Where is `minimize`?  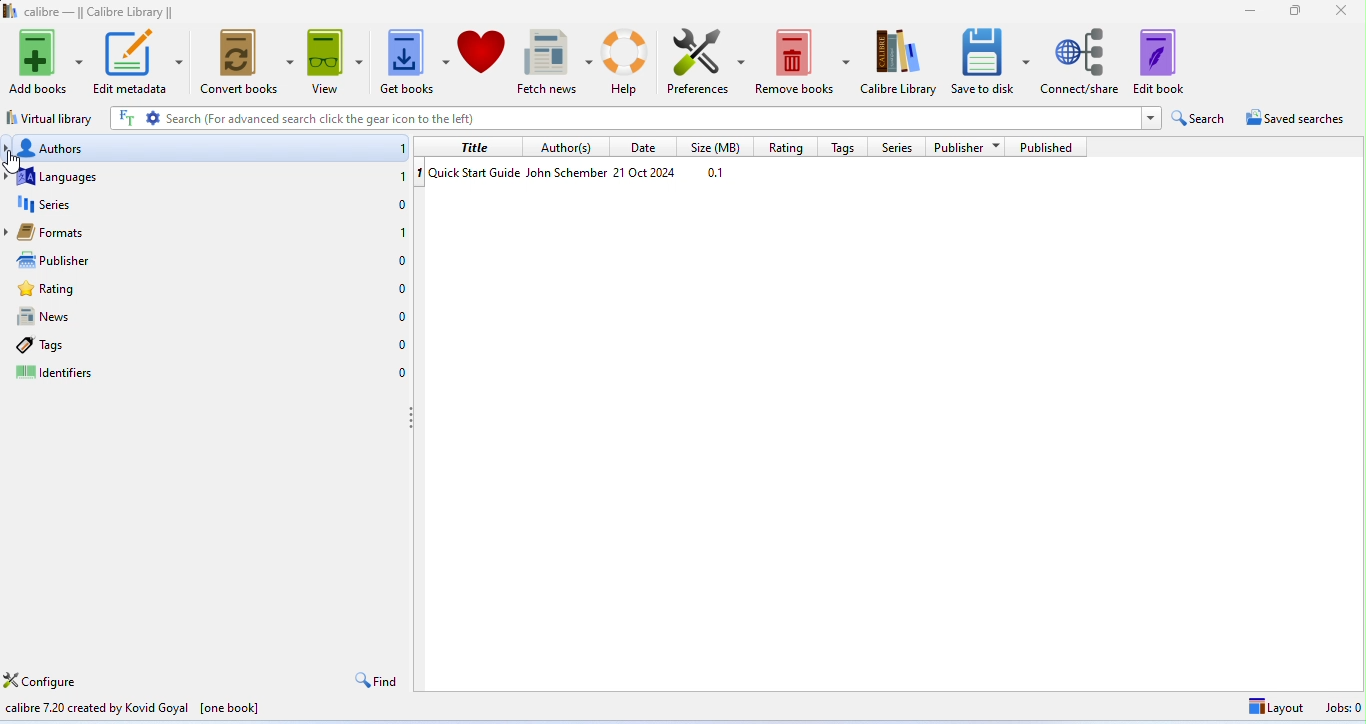
minimize is located at coordinates (1250, 12).